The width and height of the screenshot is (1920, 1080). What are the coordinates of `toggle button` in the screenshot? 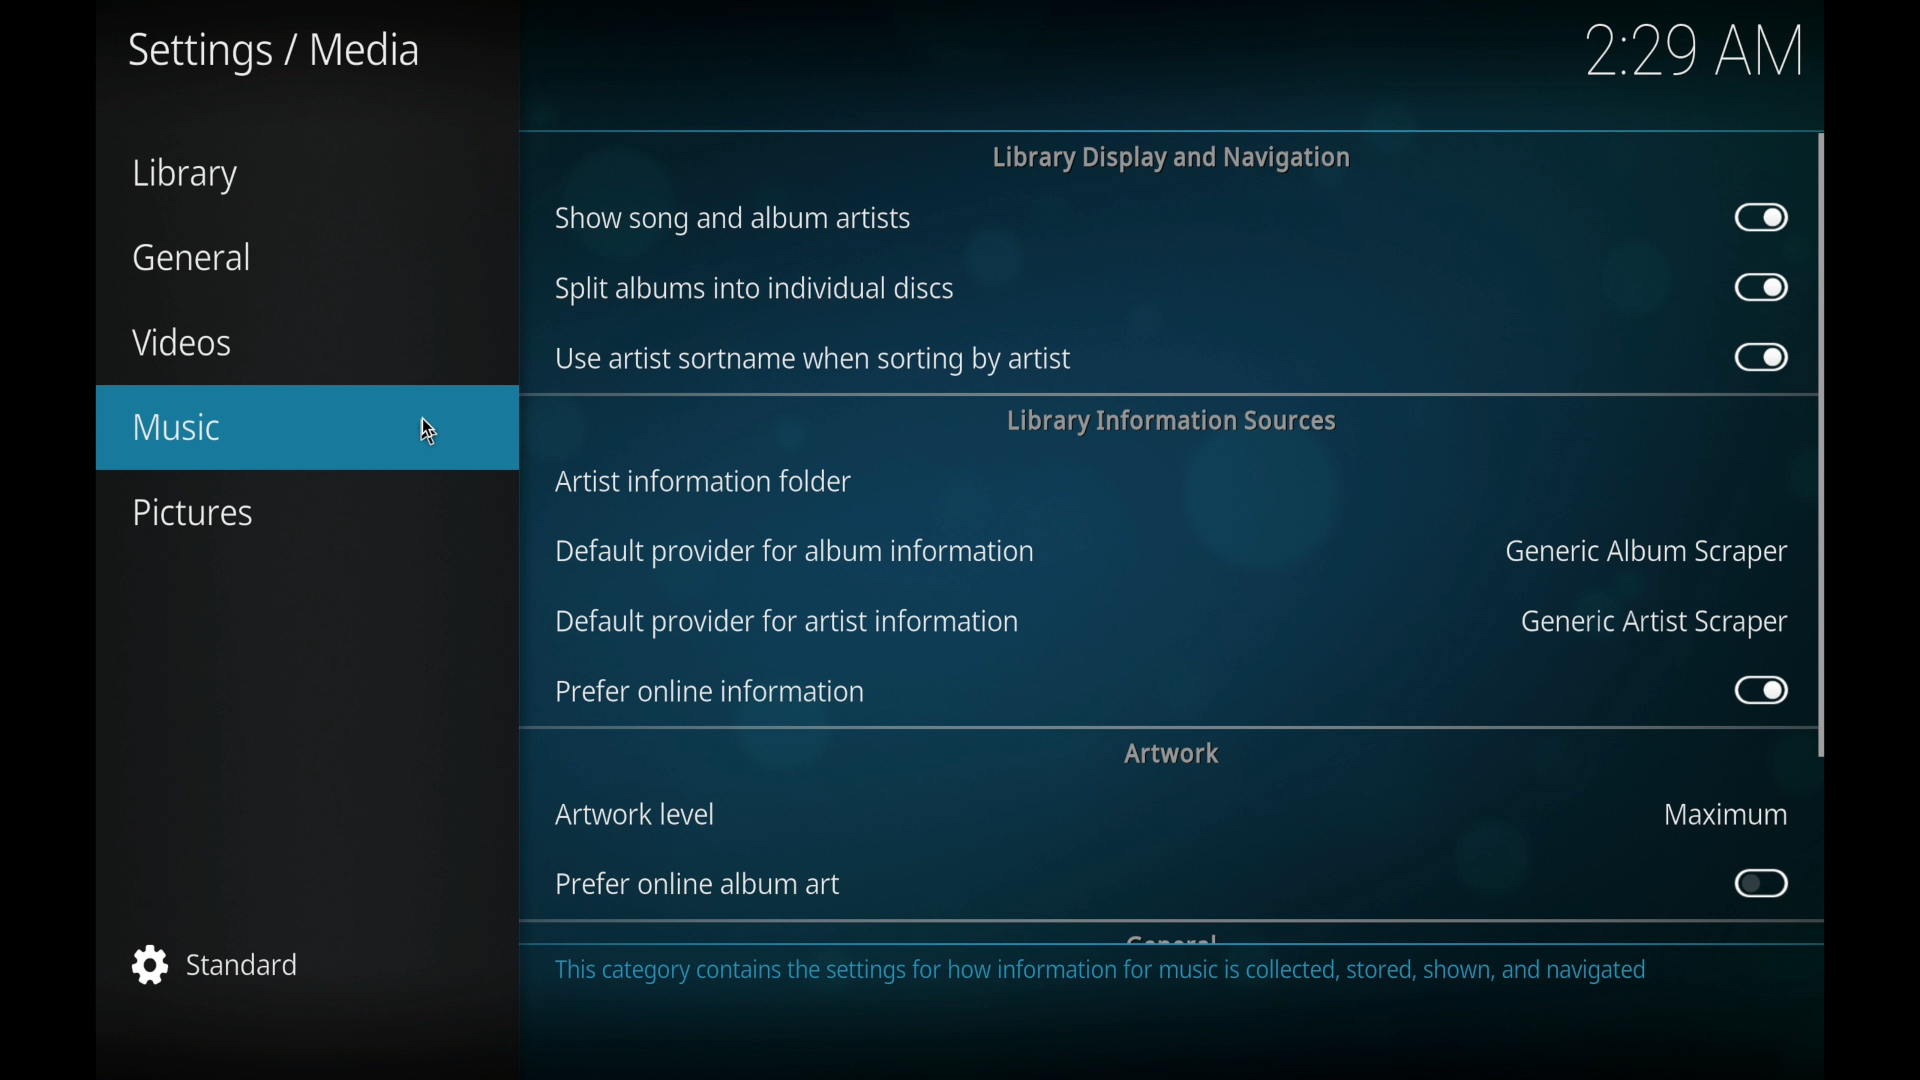 It's located at (1760, 357).